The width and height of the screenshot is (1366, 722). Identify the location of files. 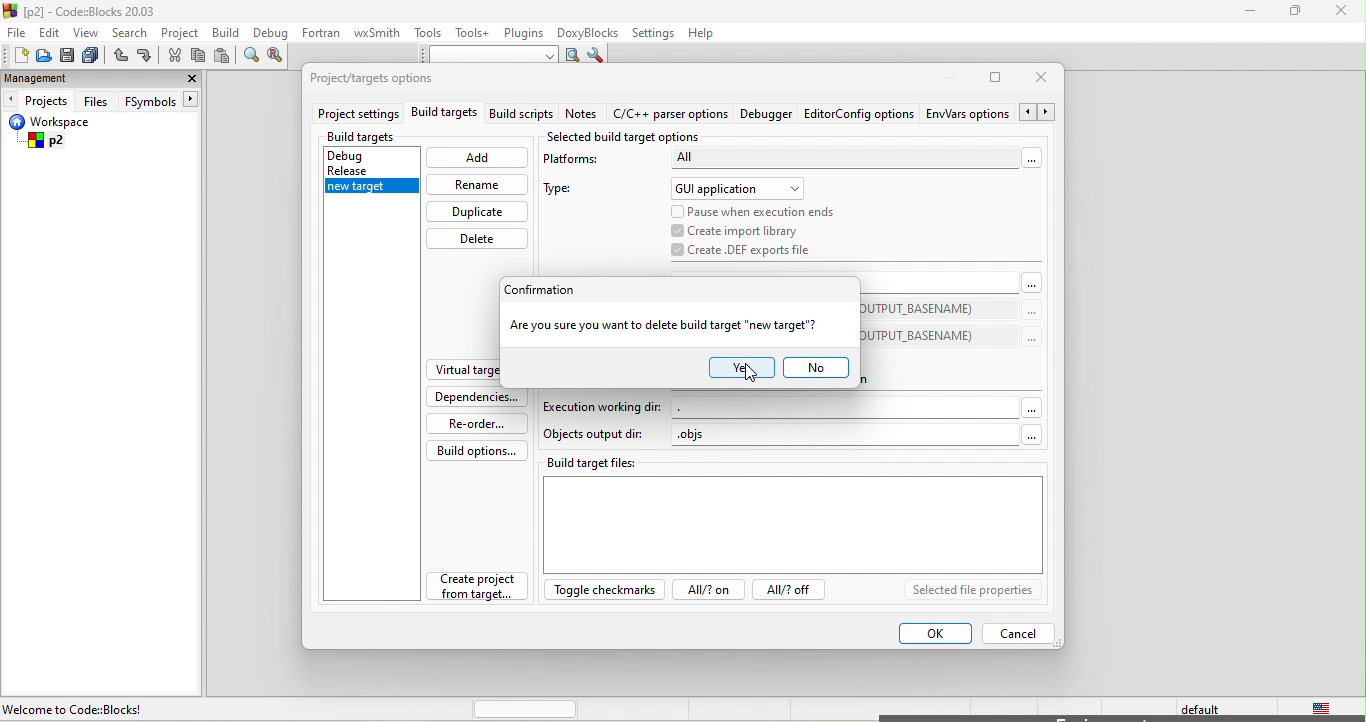
(97, 100).